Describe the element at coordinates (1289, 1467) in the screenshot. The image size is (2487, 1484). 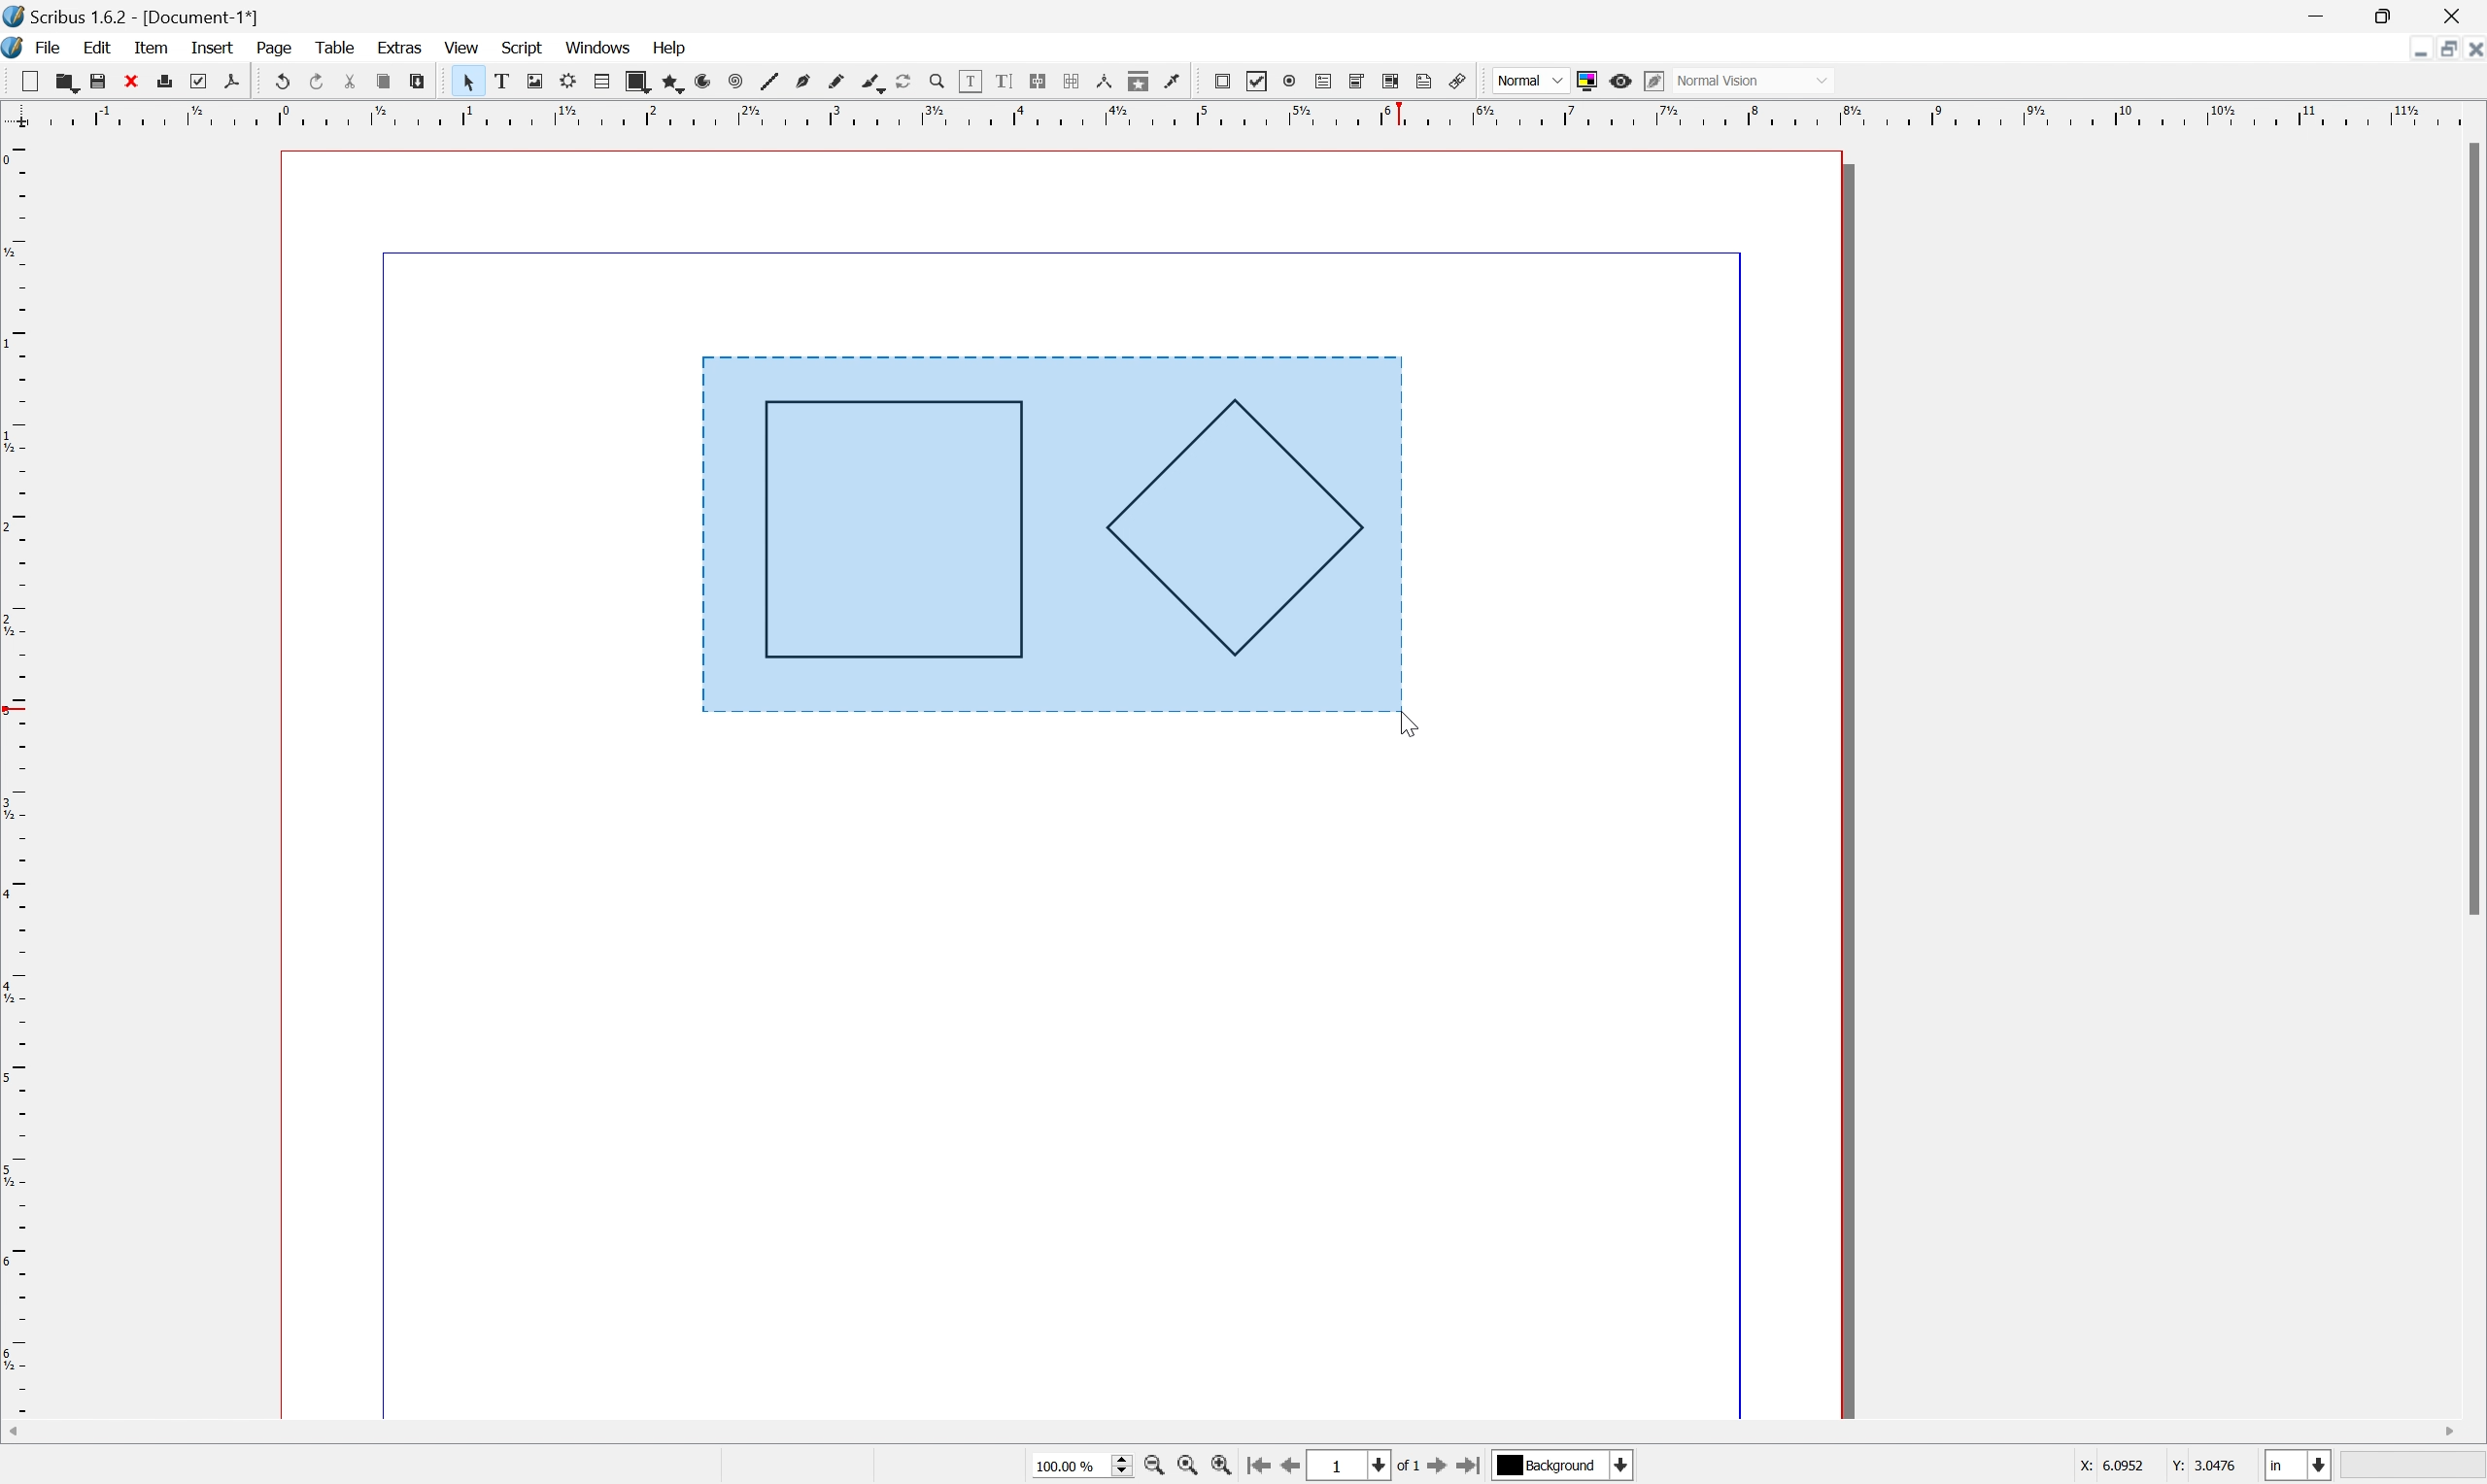
I see `Go to previous page` at that location.